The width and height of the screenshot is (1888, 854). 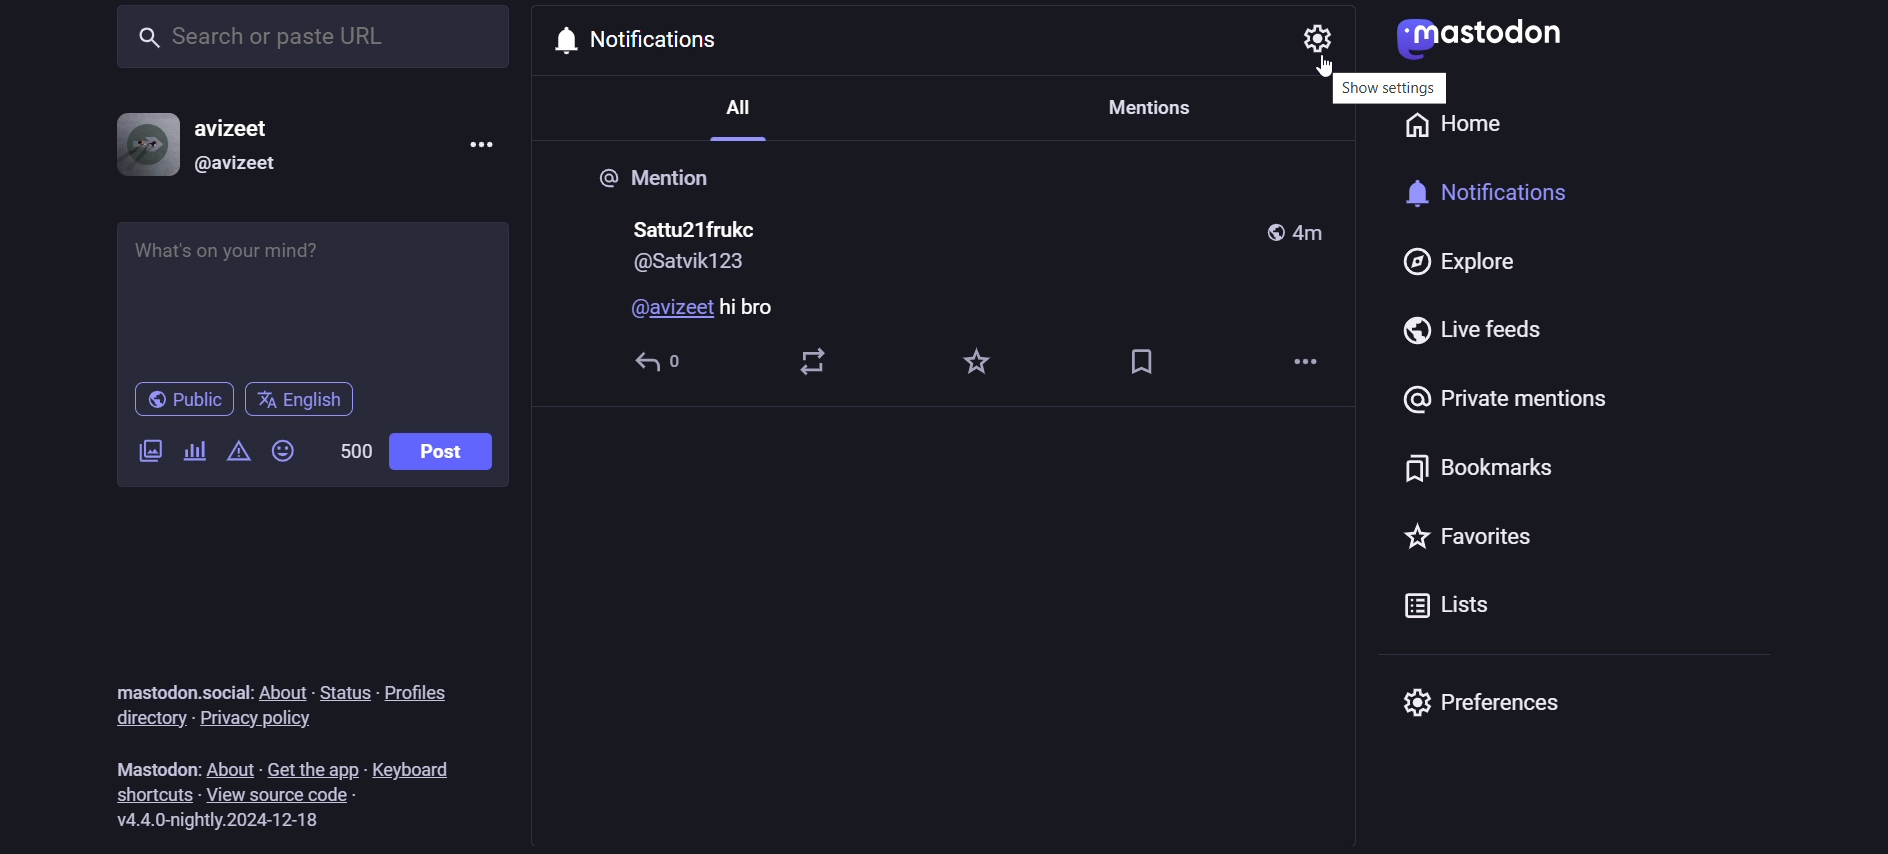 What do you see at coordinates (703, 310) in the screenshot?
I see `@avizeet hi bro` at bounding box center [703, 310].